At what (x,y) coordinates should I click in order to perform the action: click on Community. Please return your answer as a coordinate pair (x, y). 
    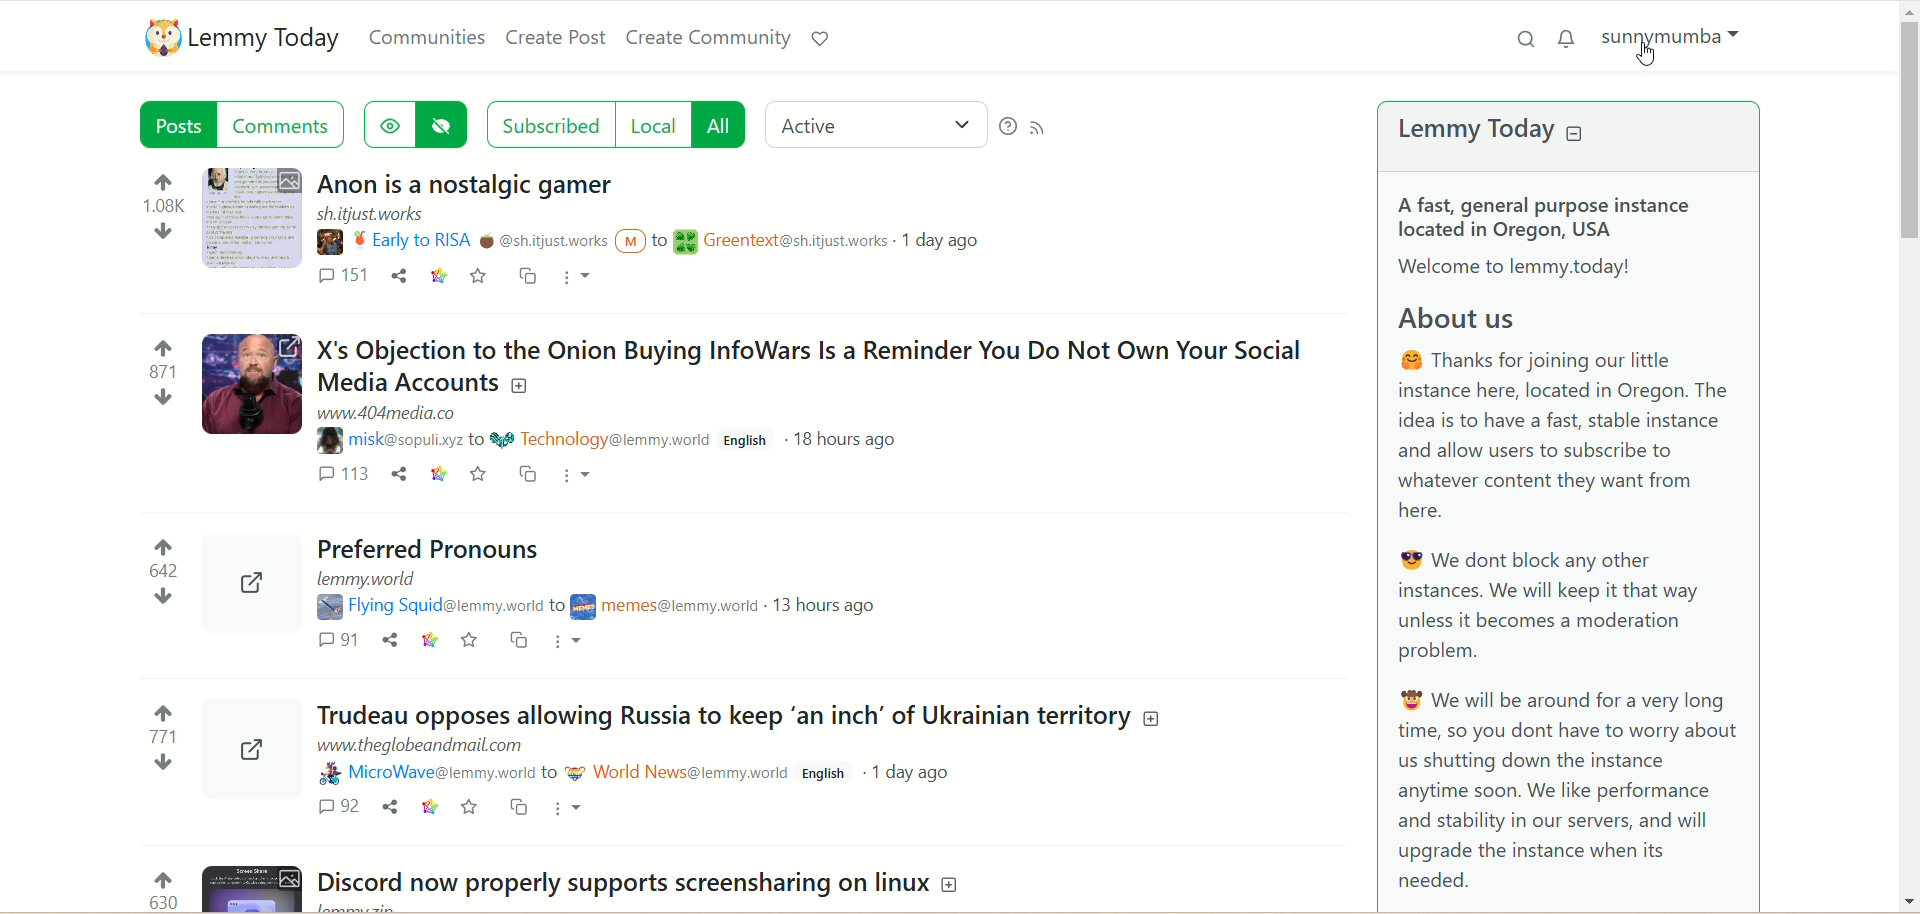
    Looking at the image, I should click on (666, 605).